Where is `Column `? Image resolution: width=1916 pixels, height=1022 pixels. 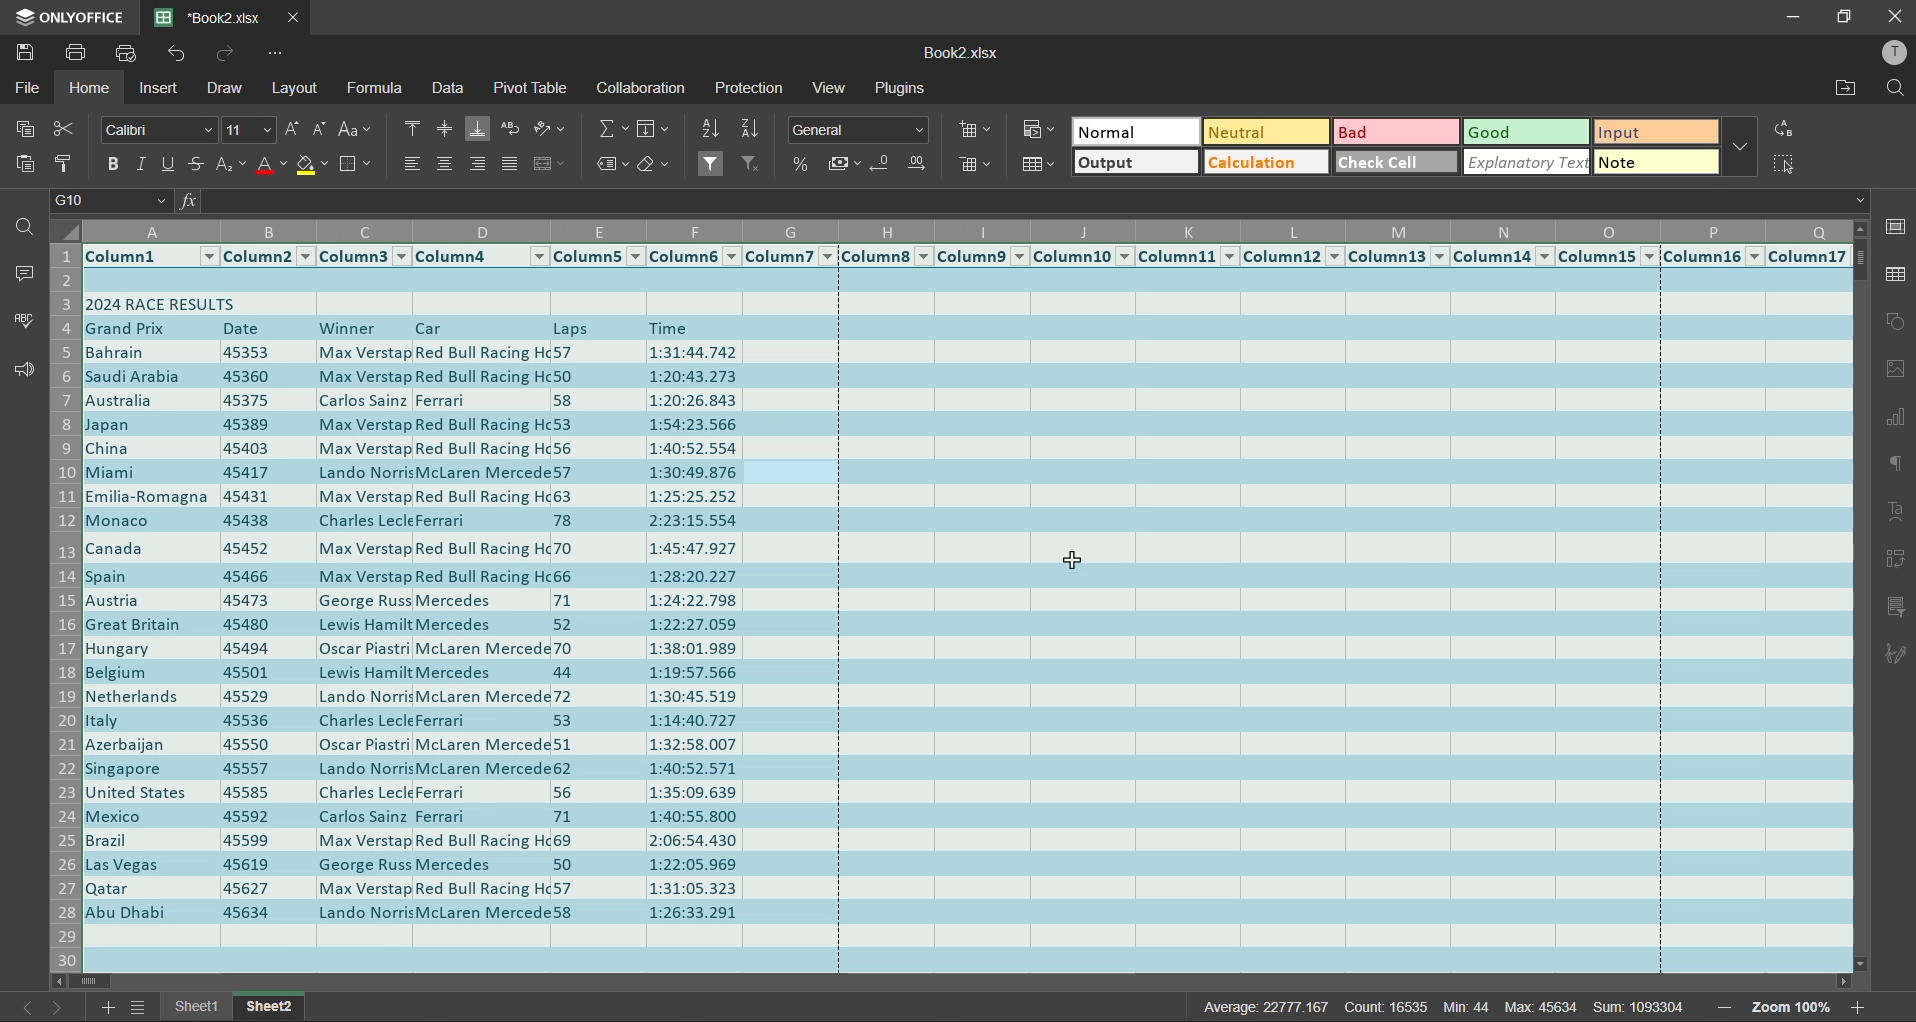 Column  is located at coordinates (693, 256).